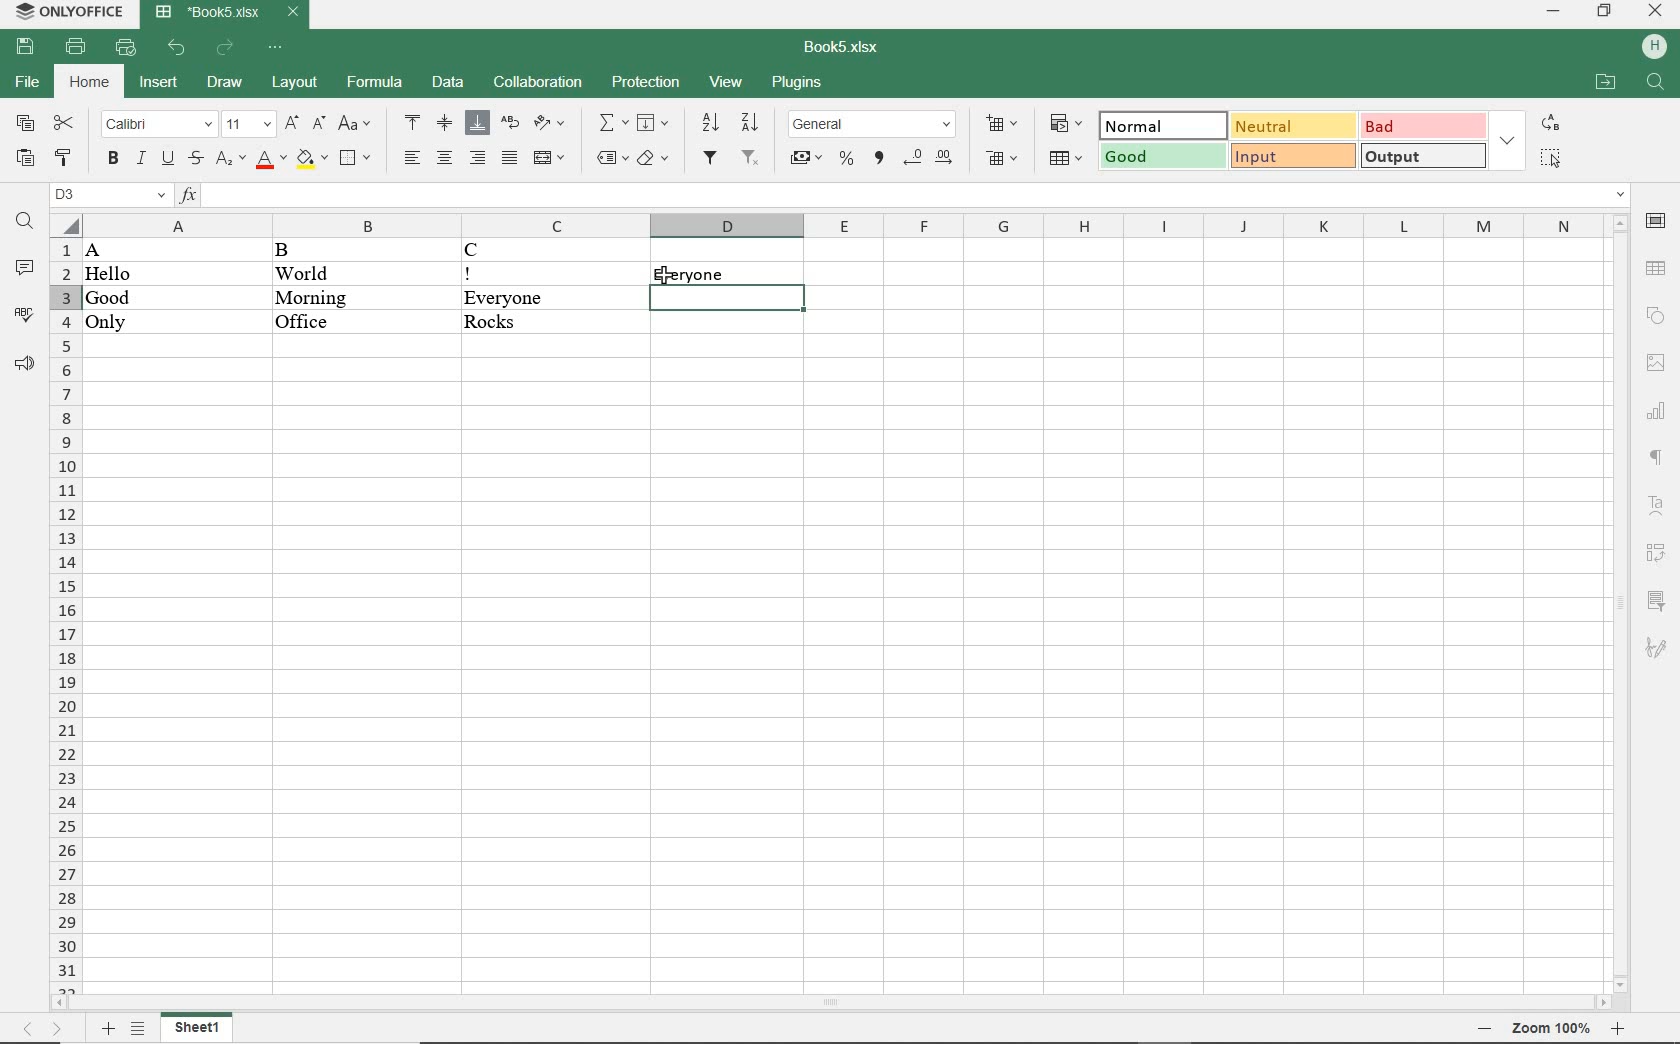 The height and width of the screenshot is (1044, 1680). I want to click on zoom in, so click(1620, 1029).